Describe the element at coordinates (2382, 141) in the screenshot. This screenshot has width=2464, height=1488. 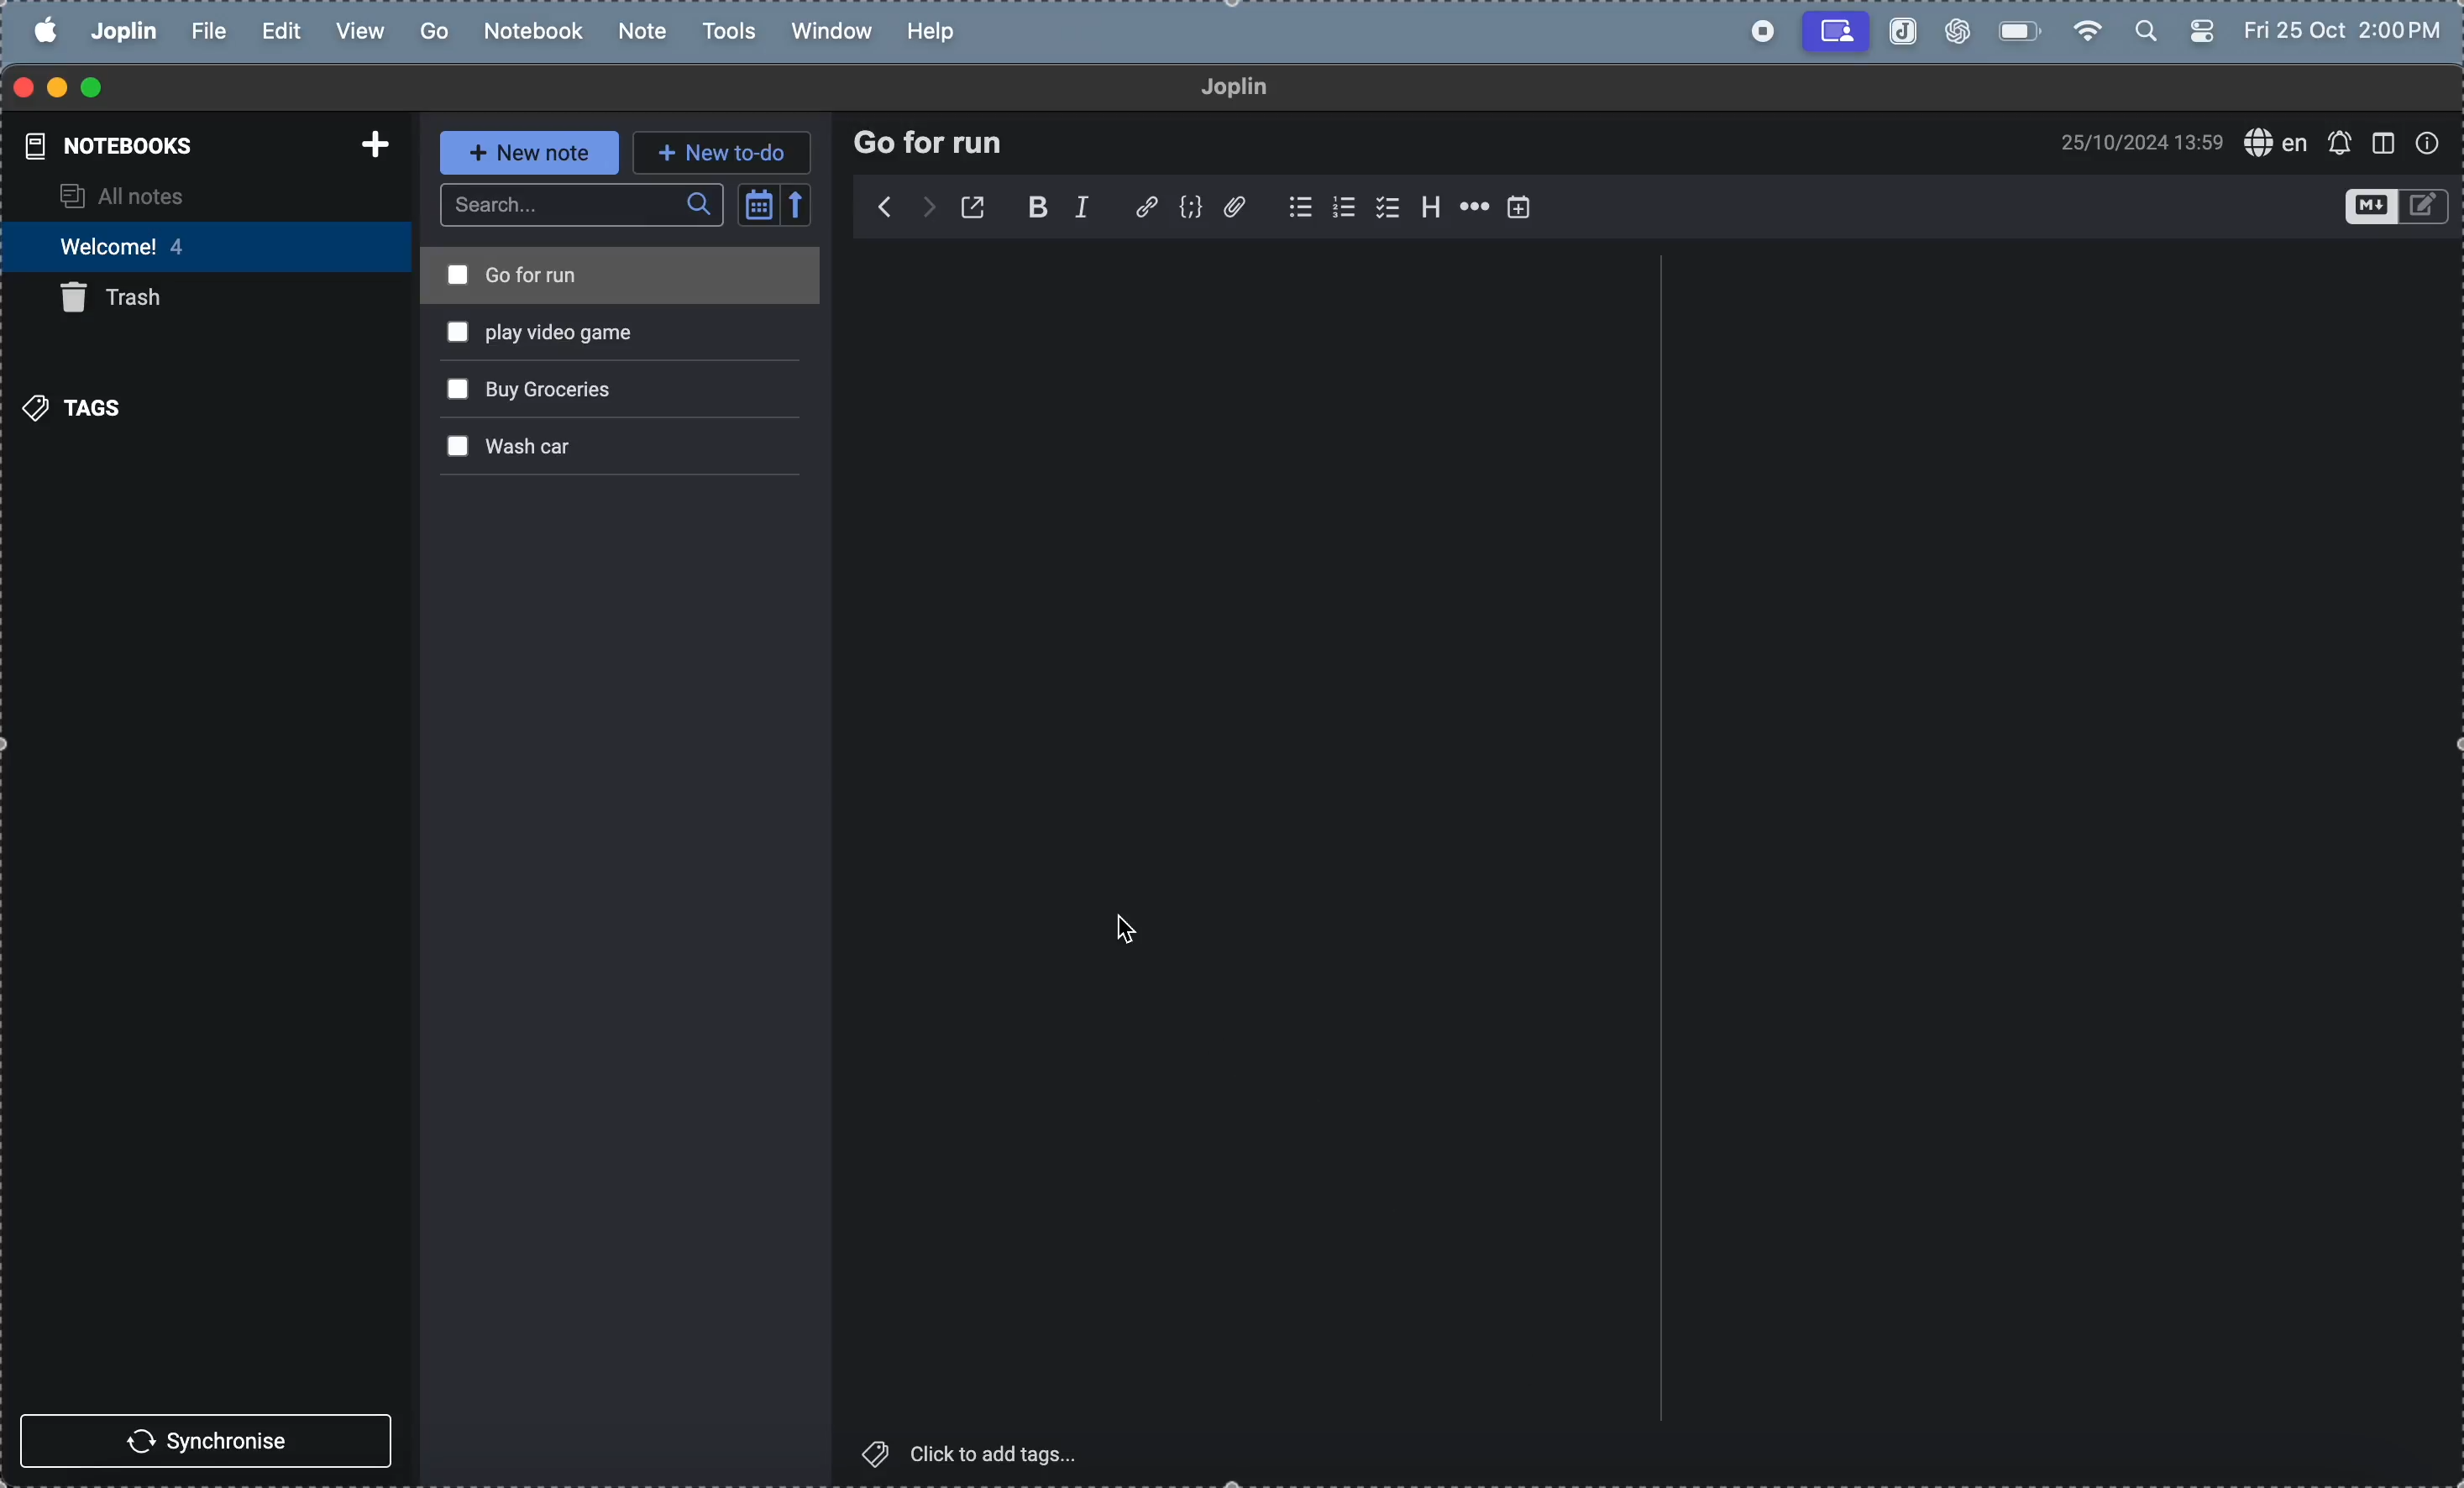
I see `toggle edit layout` at that location.